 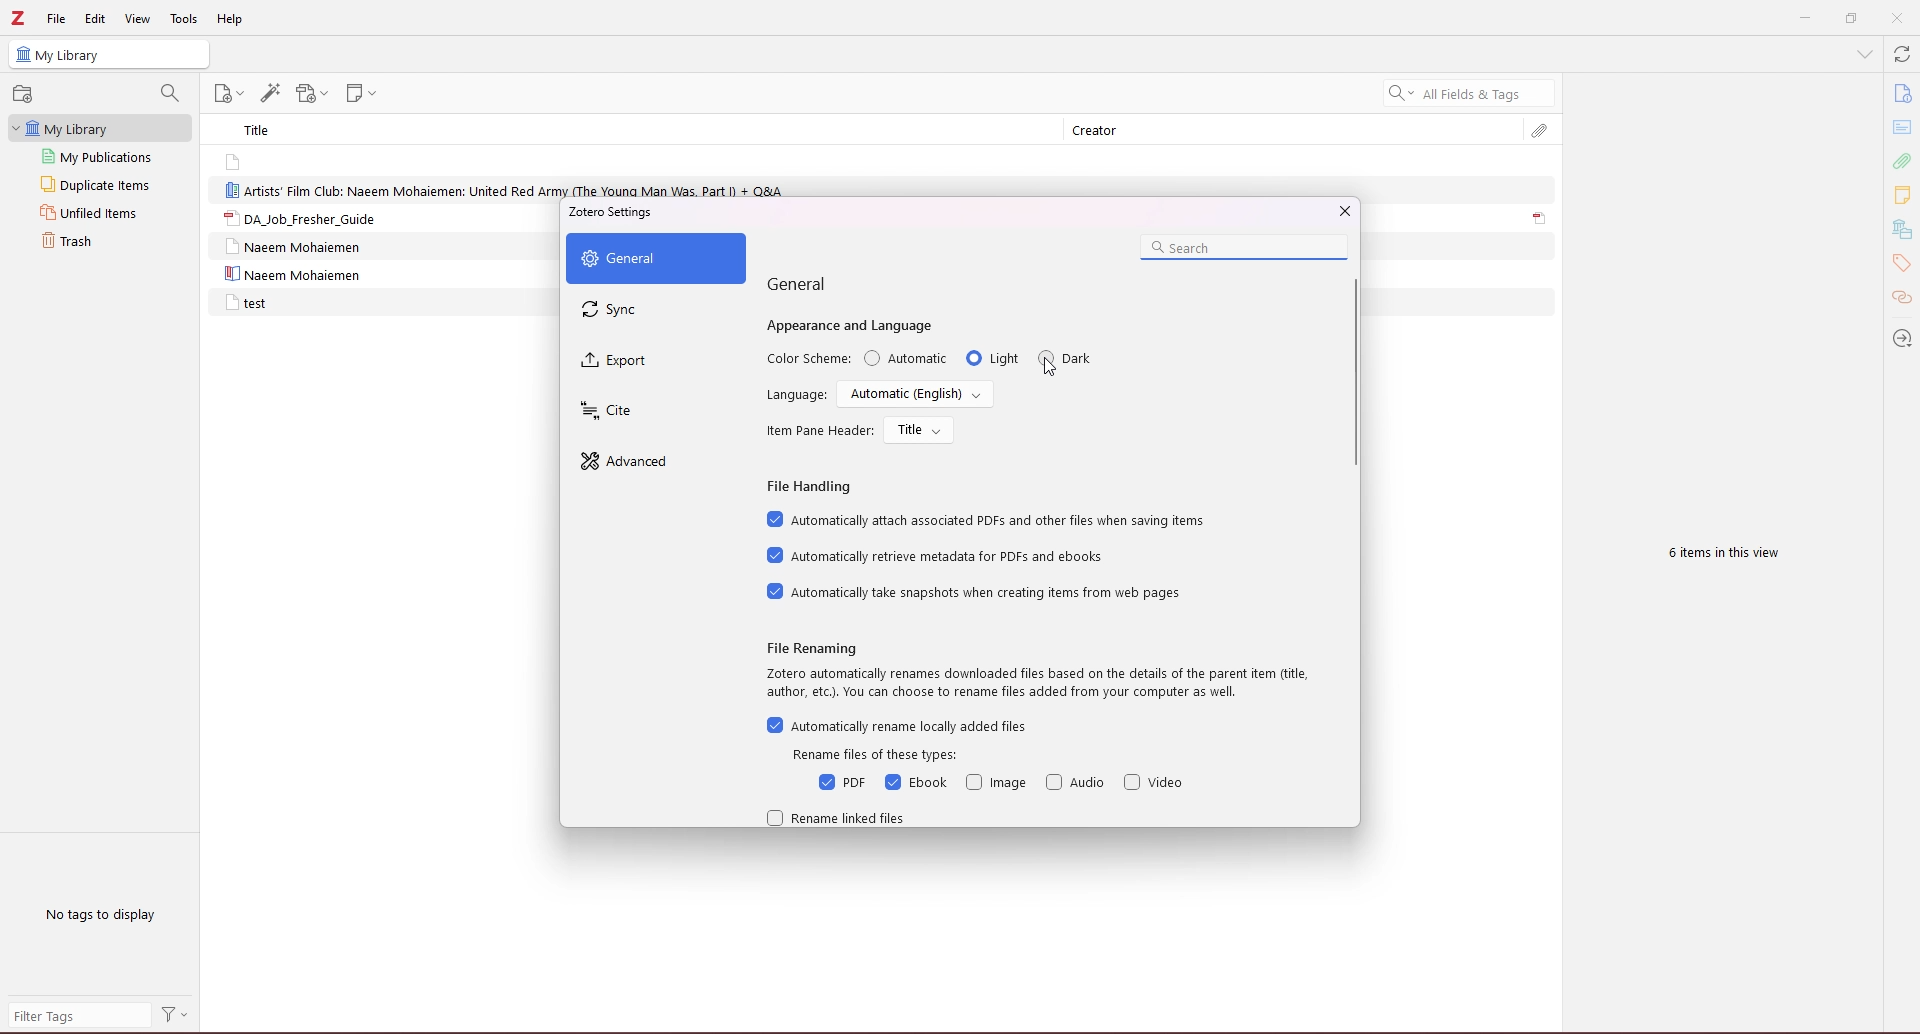 What do you see at coordinates (508, 188) in the screenshot?
I see `Artists’ Film Club: Naeem Mohaiemen: United Red Army (The Young Man Was, Part I) + Q&A` at bounding box center [508, 188].